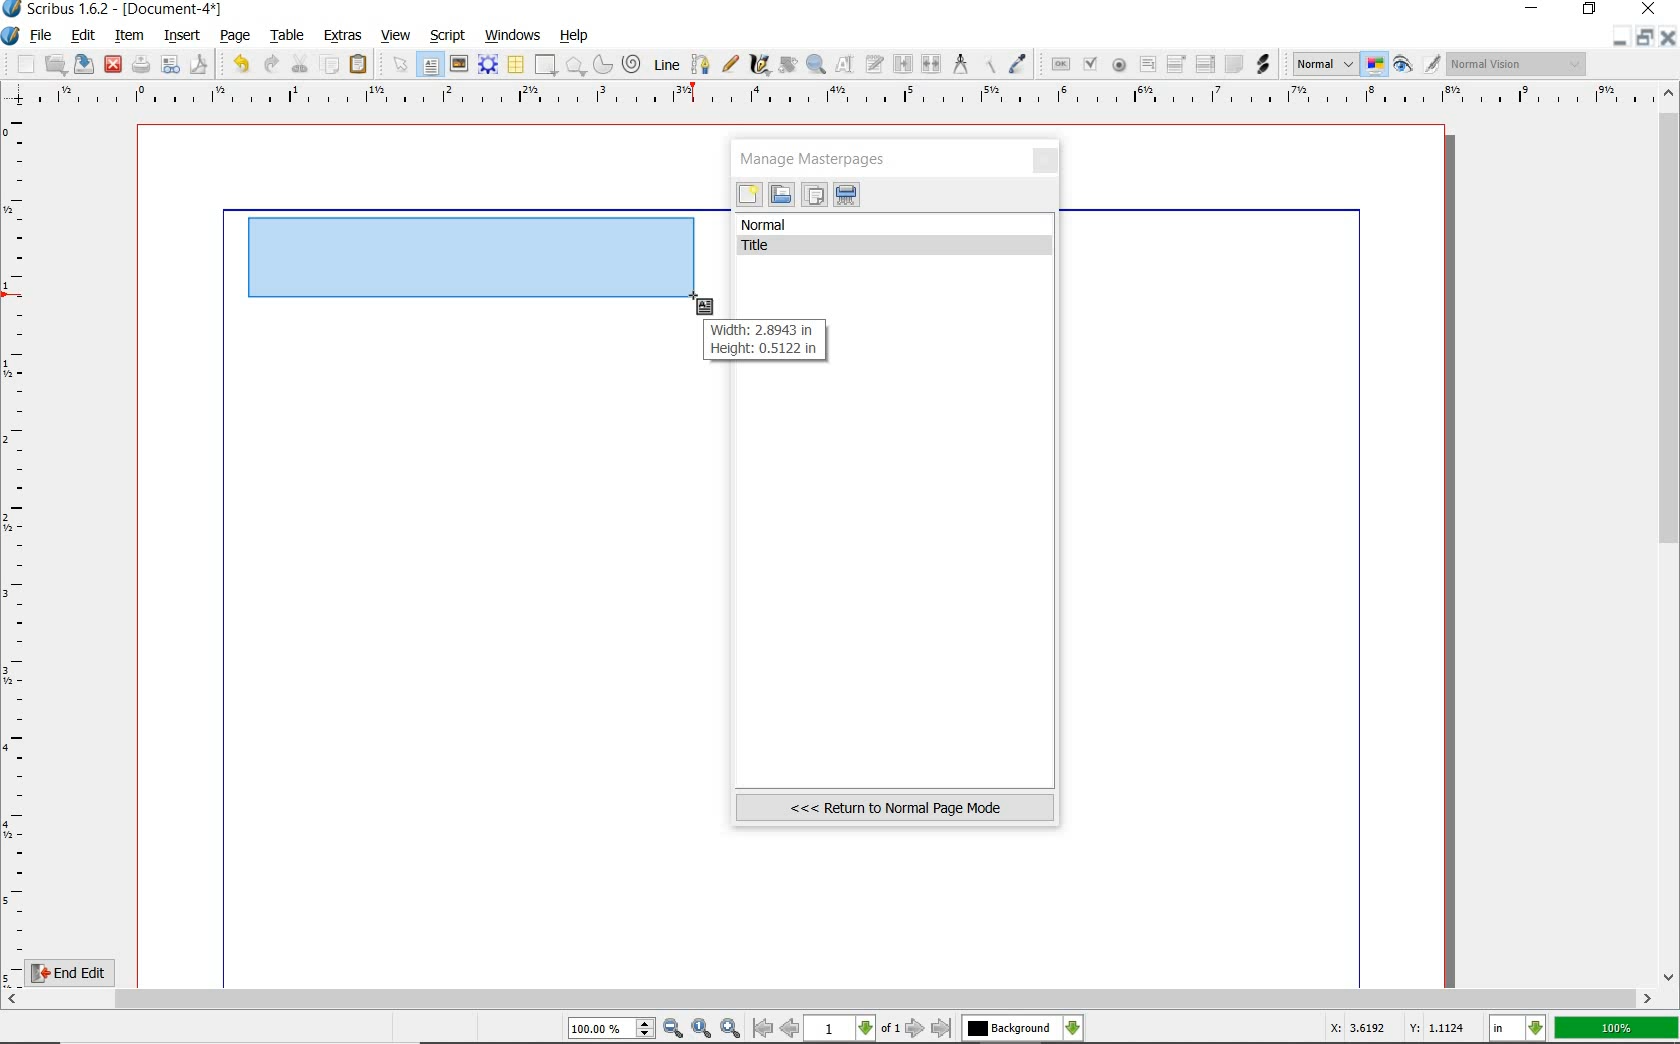 The height and width of the screenshot is (1044, 1680). Describe the element at coordinates (236, 34) in the screenshot. I see `page` at that location.